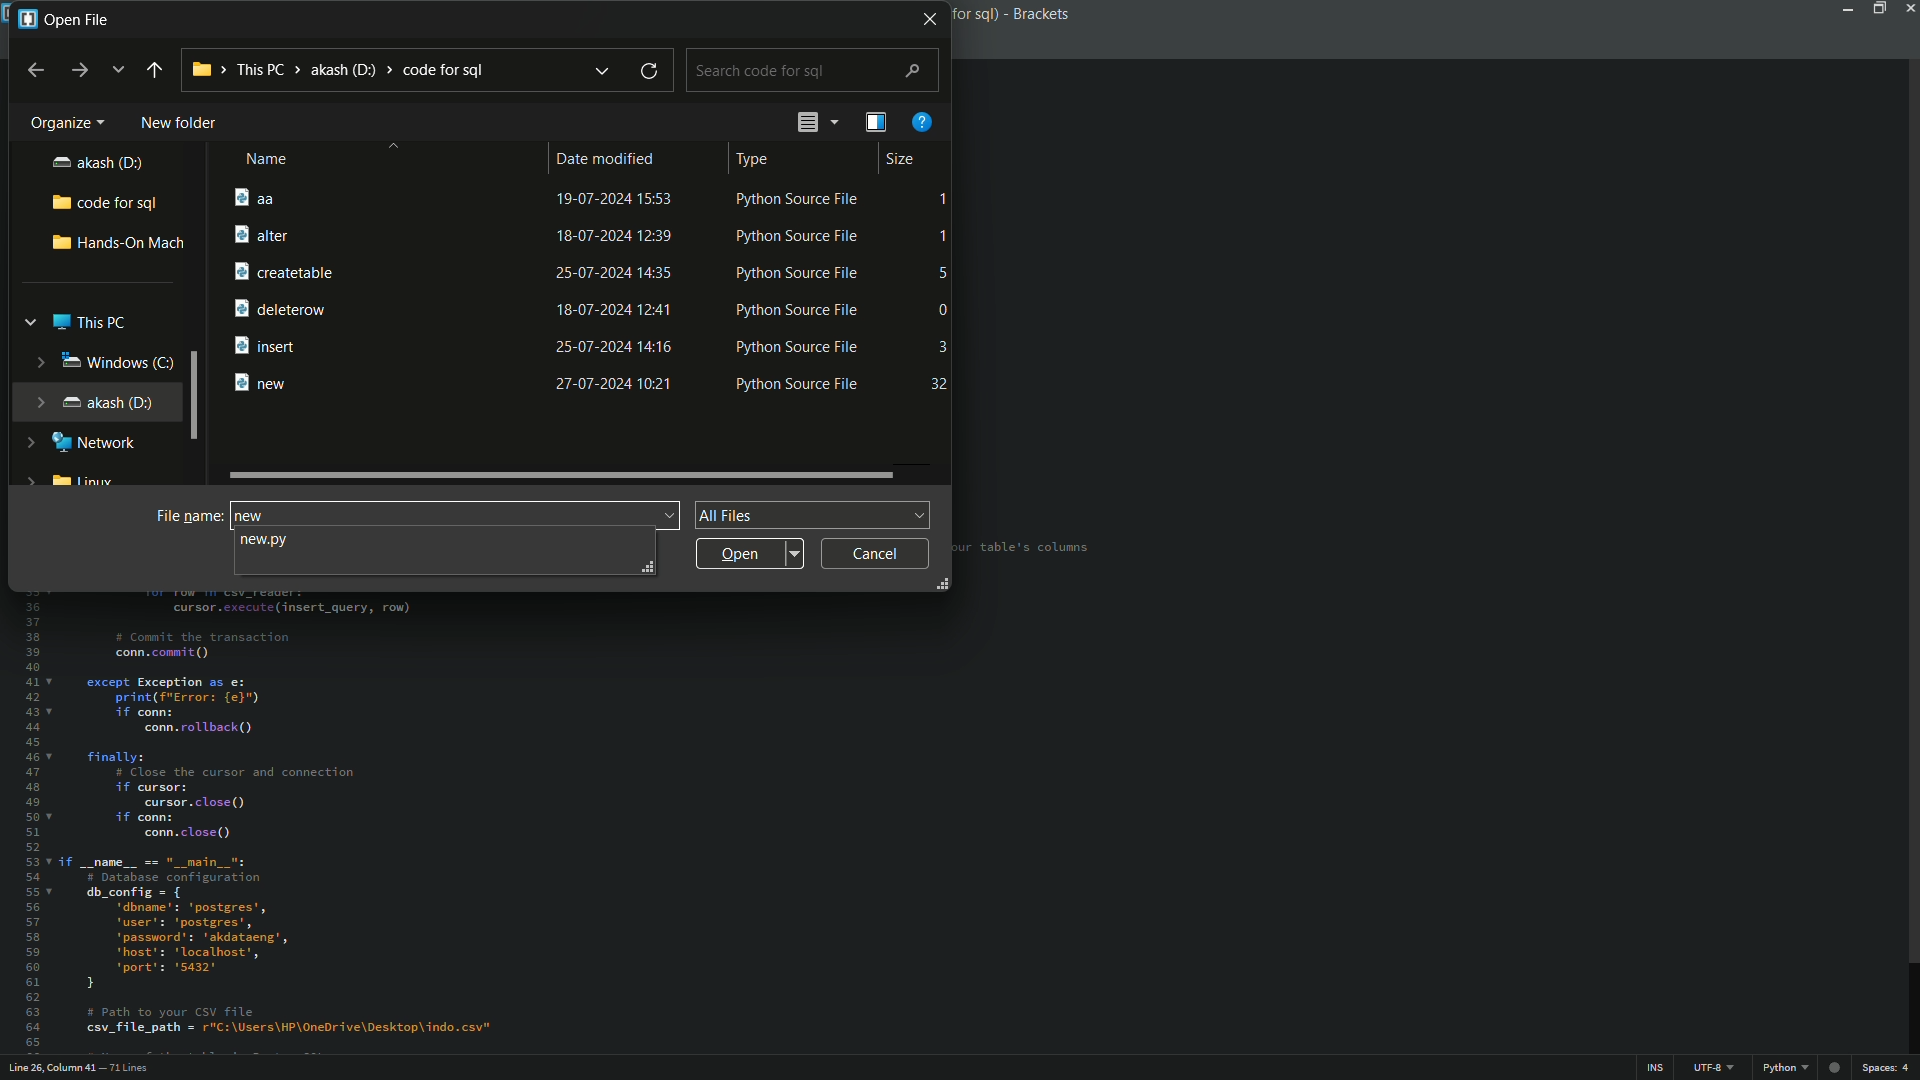 The width and height of the screenshot is (1920, 1080). I want to click on show the preview pane, so click(874, 122).